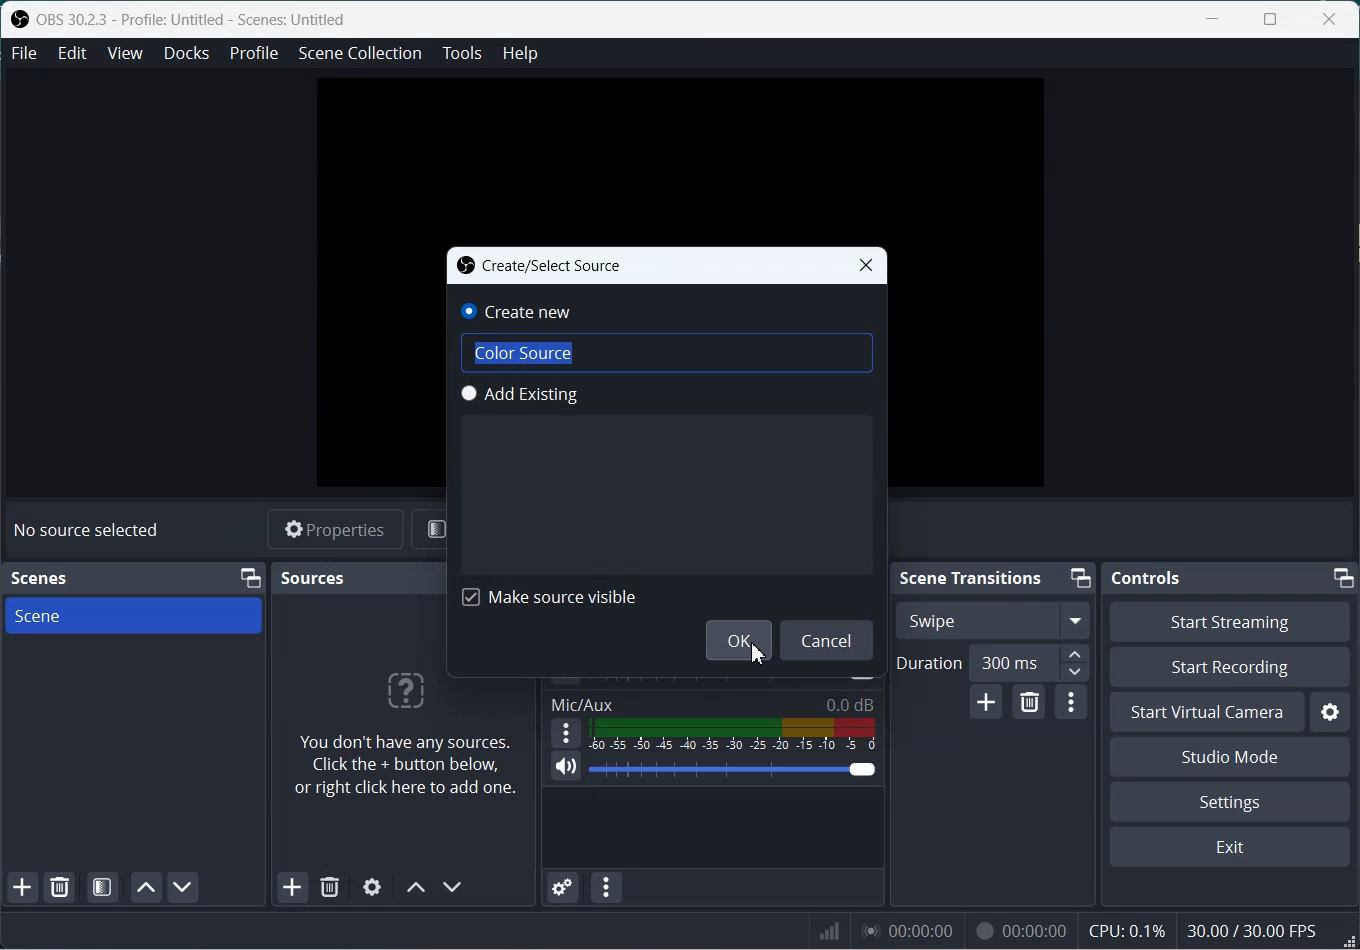 This screenshot has height=950, width=1360. What do you see at coordinates (293, 887) in the screenshot?
I see `Add Source` at bounding box center [293, 887].